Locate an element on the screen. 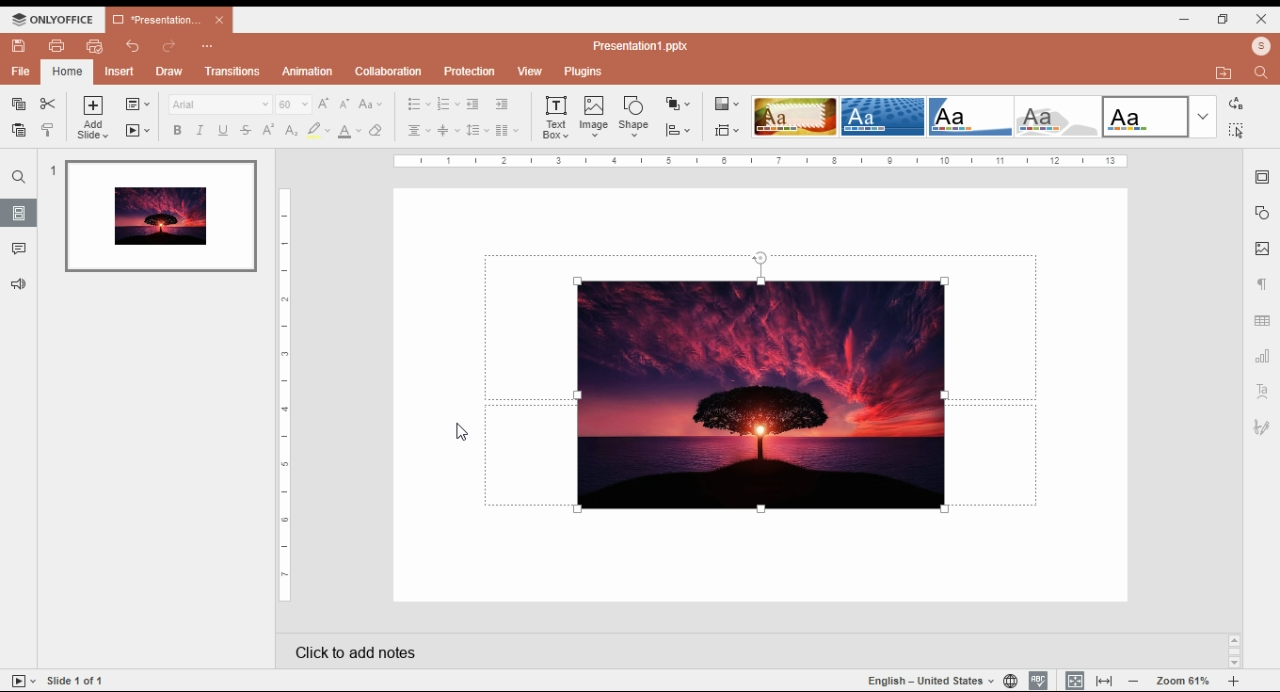 The width and height of the screenshot is (1280, 692). click to add notes is located at coordinates (732, 647).